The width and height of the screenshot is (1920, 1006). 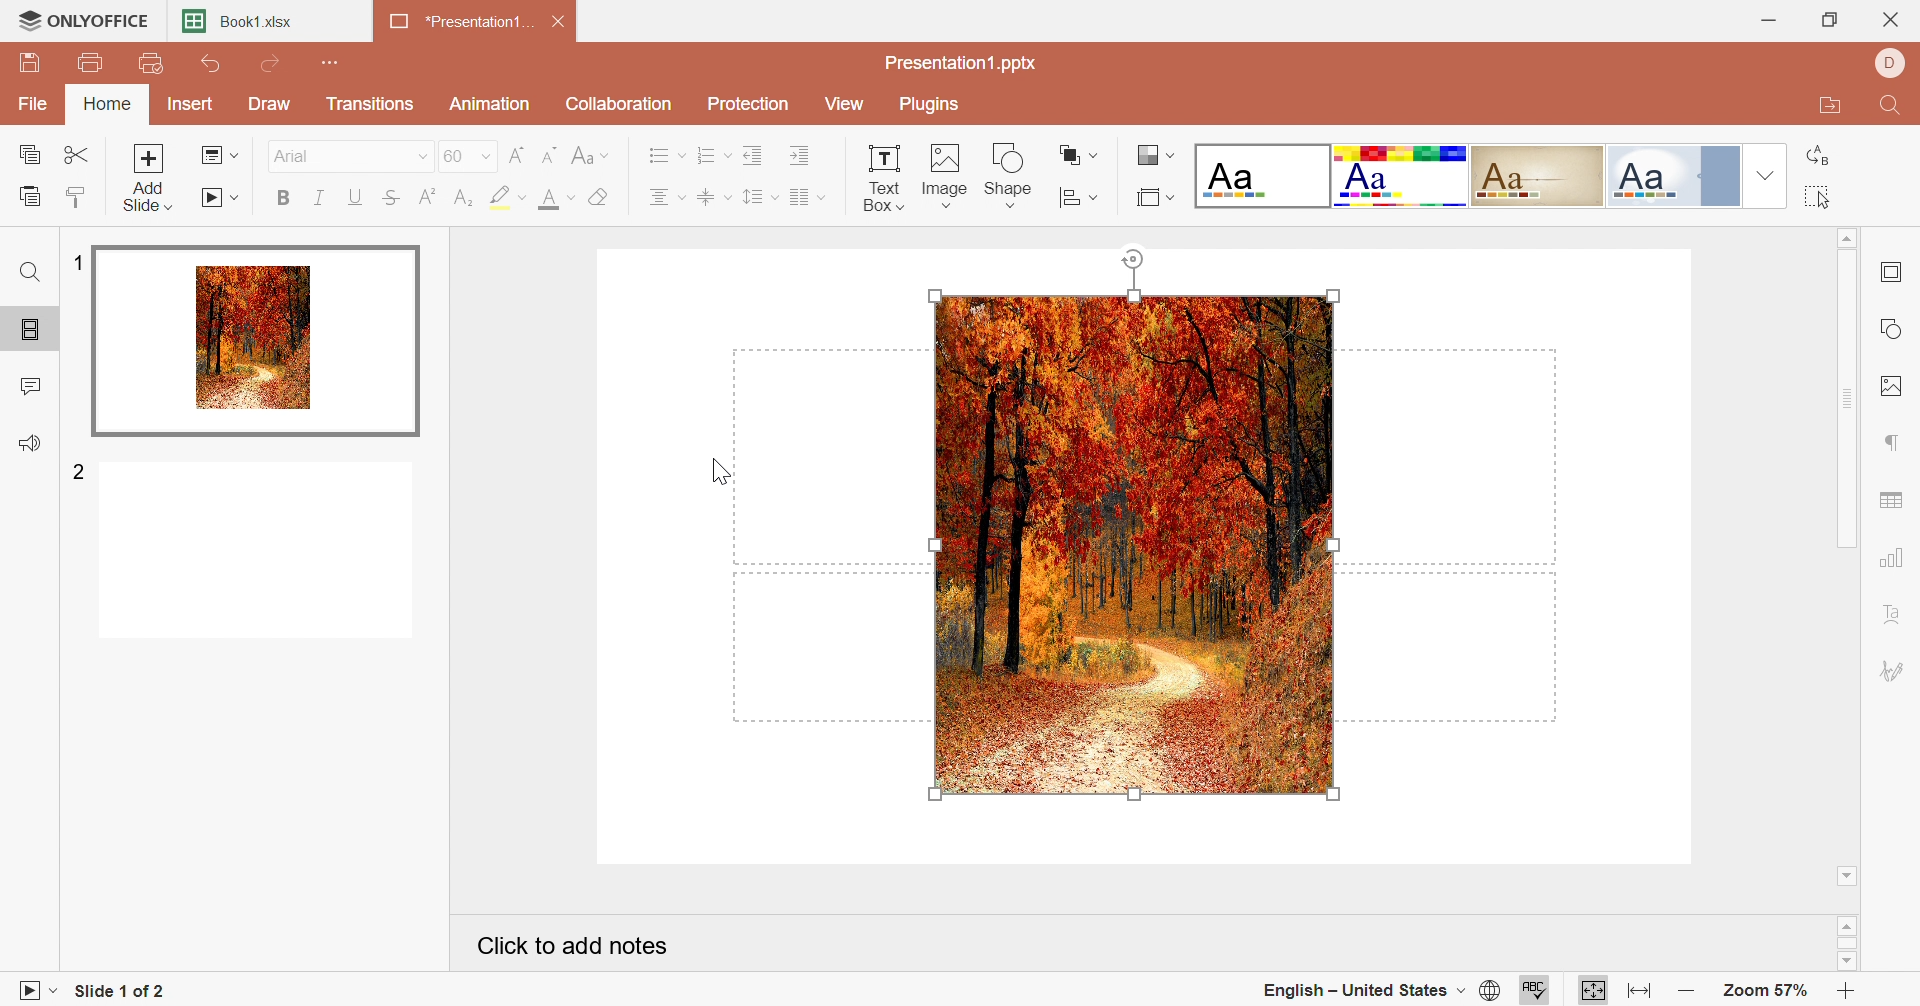 I want to click on Paste style, so click(x=81, y=195).